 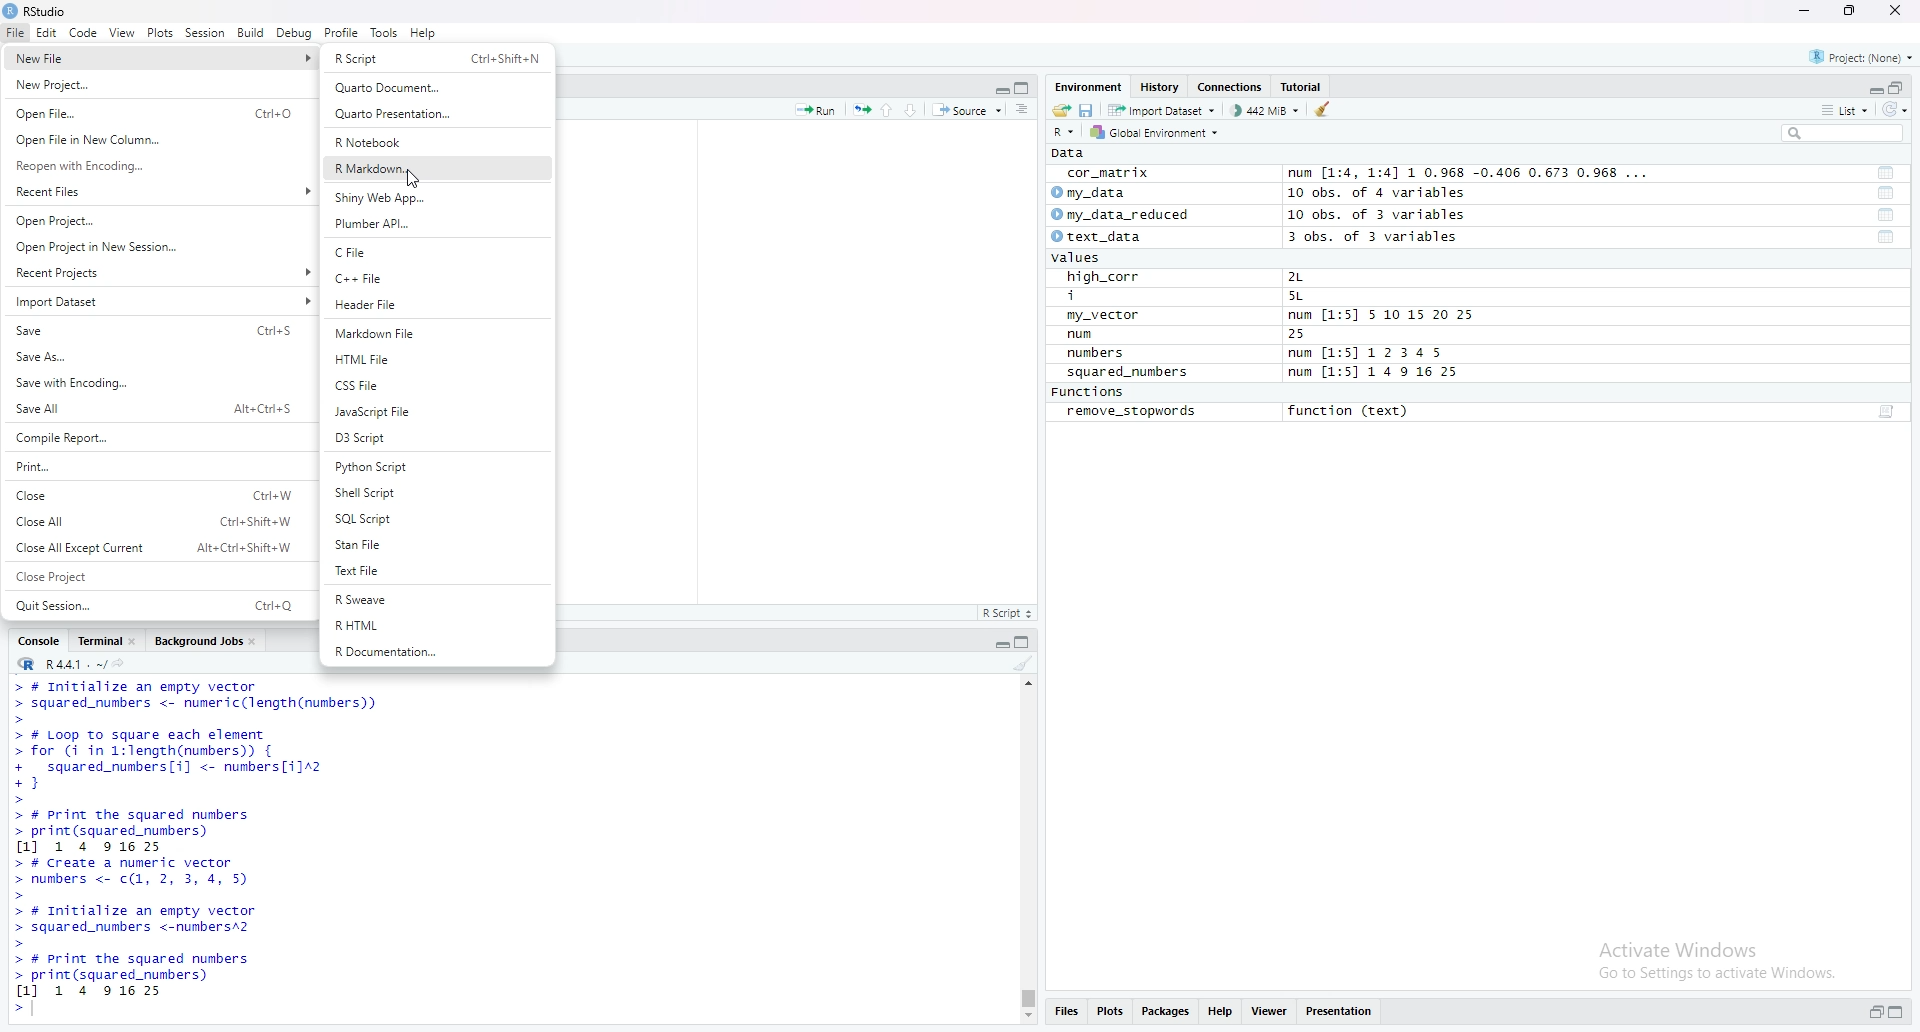 I want to click on Scrollbar up, so click(x=1026, y=683).